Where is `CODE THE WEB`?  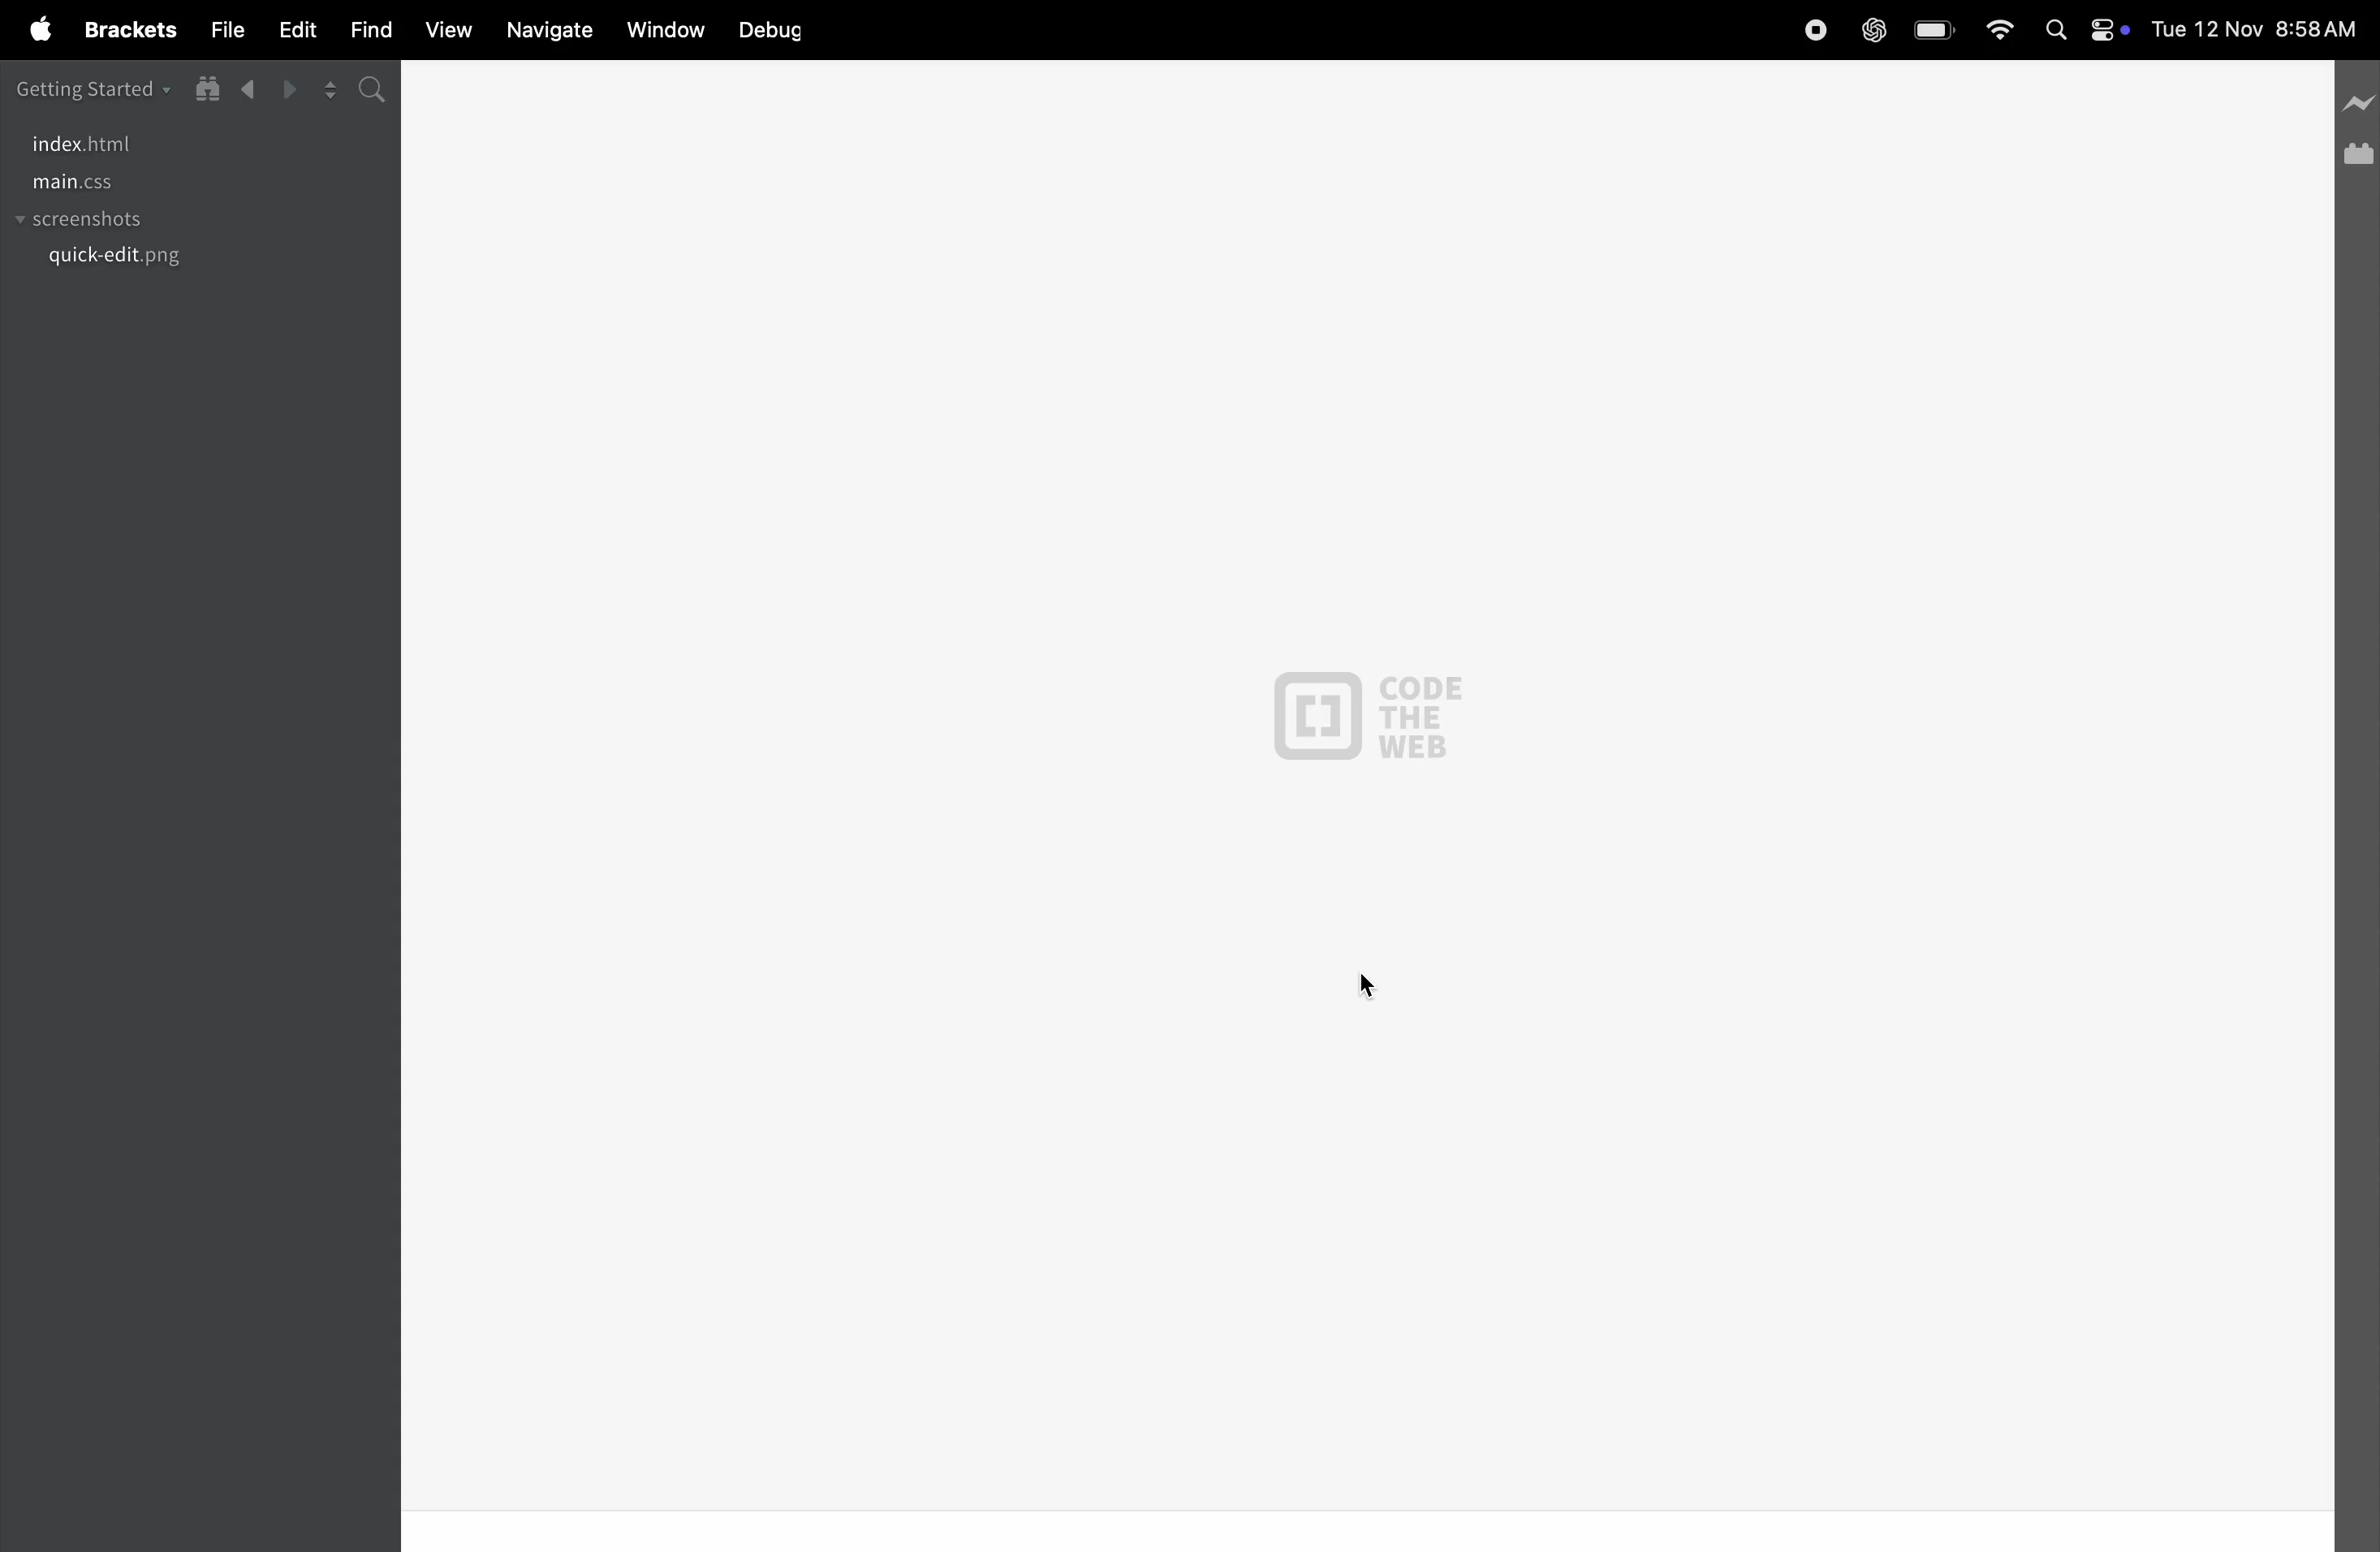
CODE THE WEB is located at coordinates (1360, 715).